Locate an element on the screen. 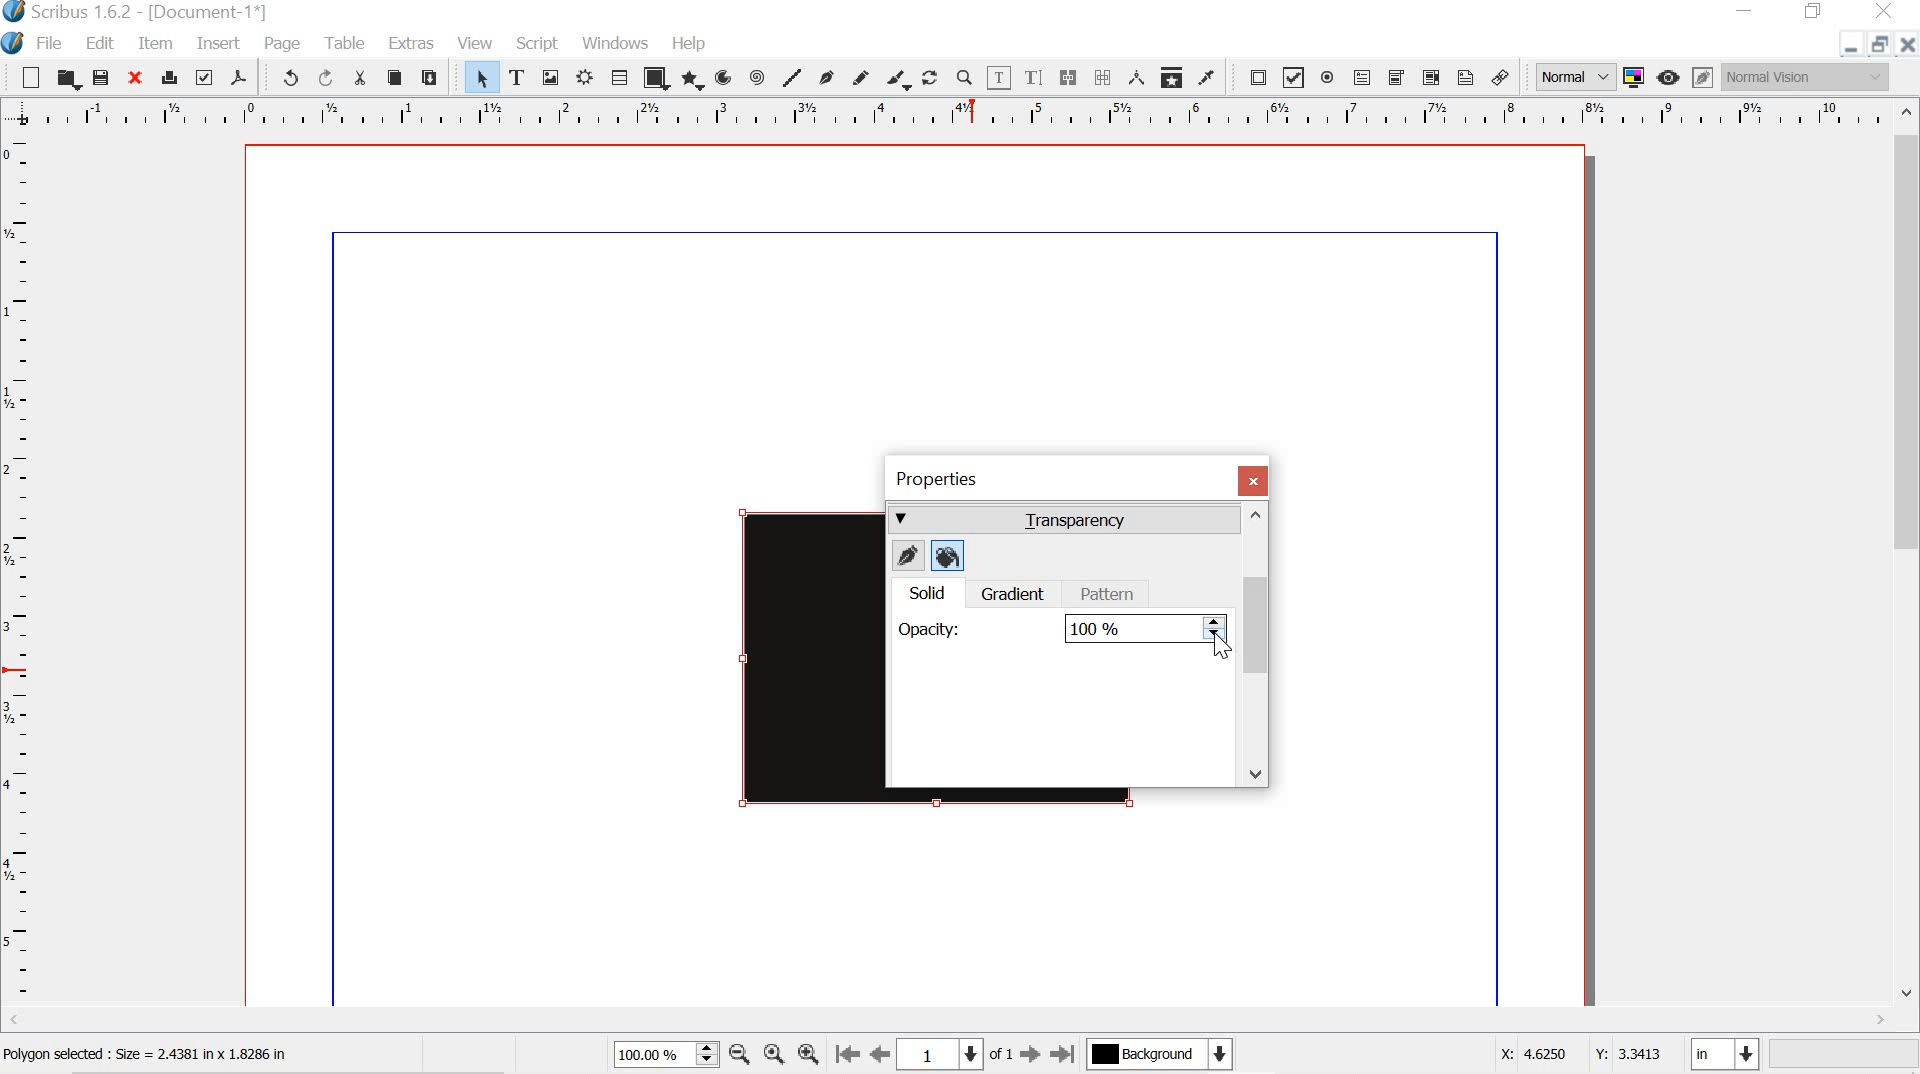  print is located at coordinates (168, 76).